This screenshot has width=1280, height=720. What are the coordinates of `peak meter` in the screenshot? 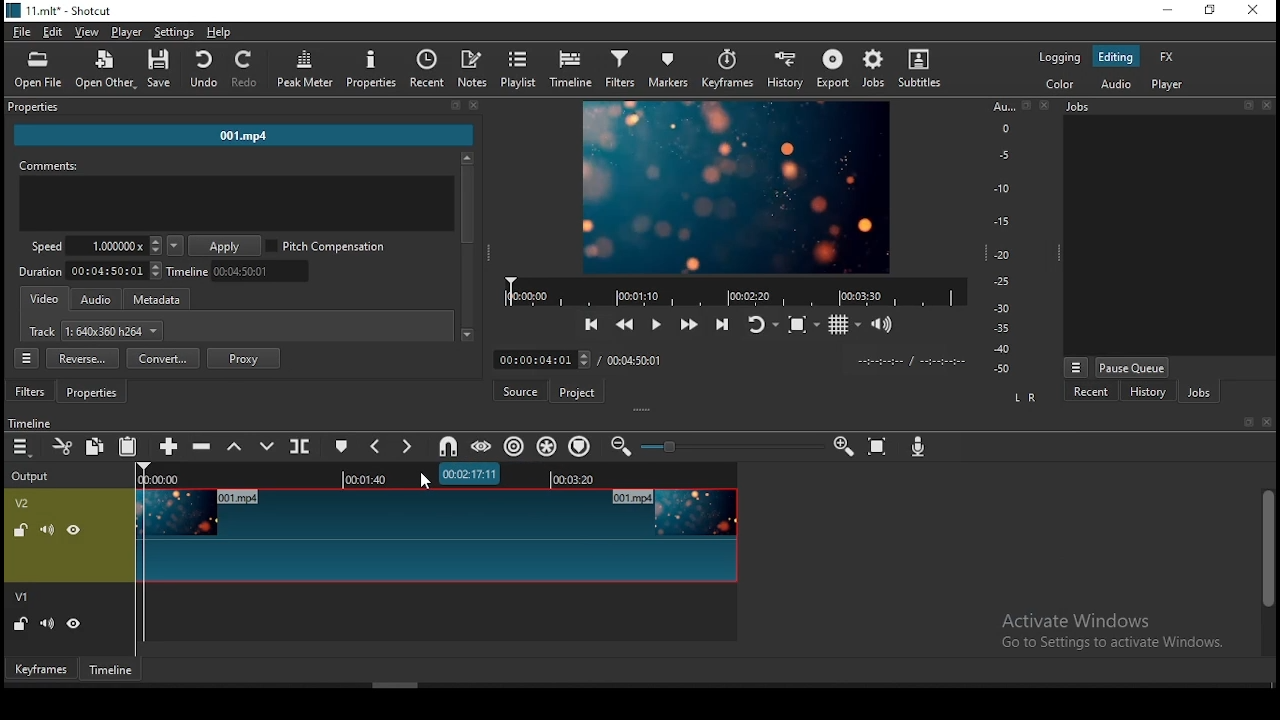 It's located at (306, 68).